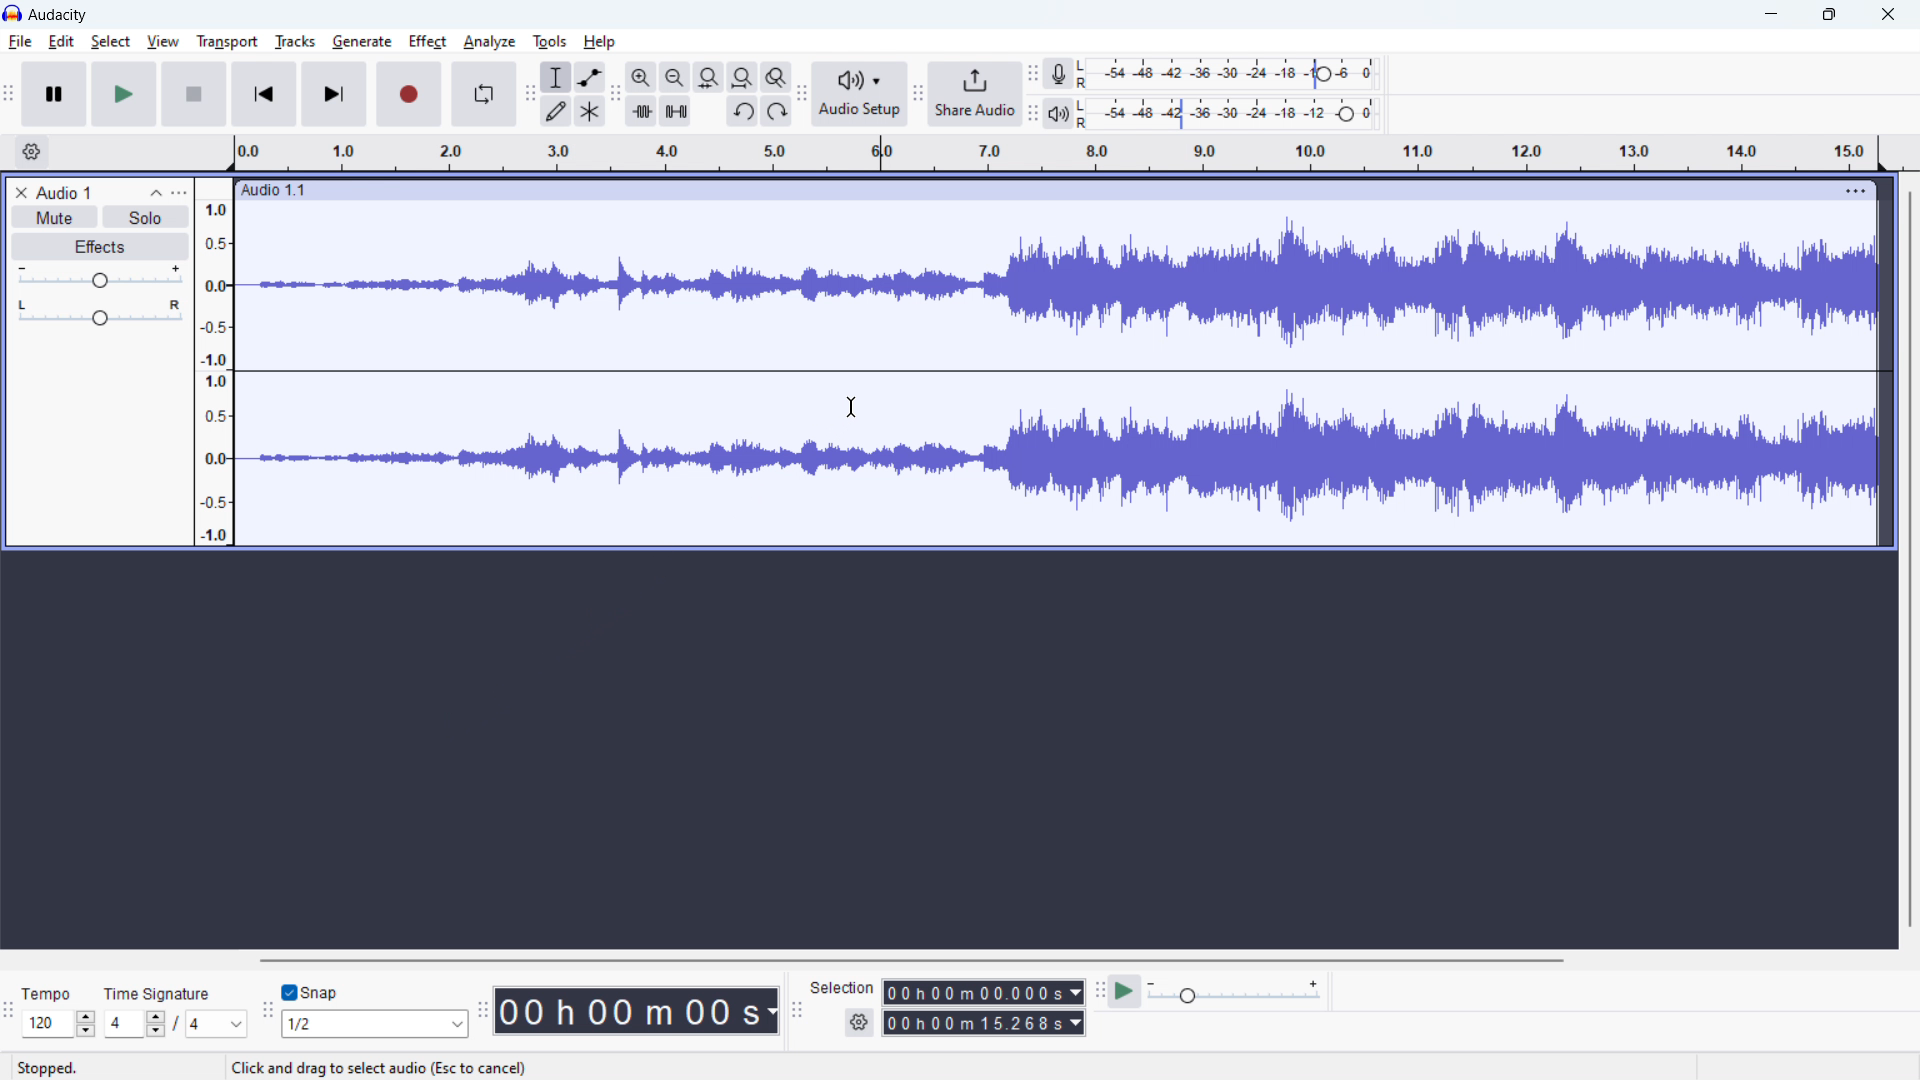  What do you see at coordinates (146, 216) in the screenshot?
I see `solo` at bounding box center [146, 216].